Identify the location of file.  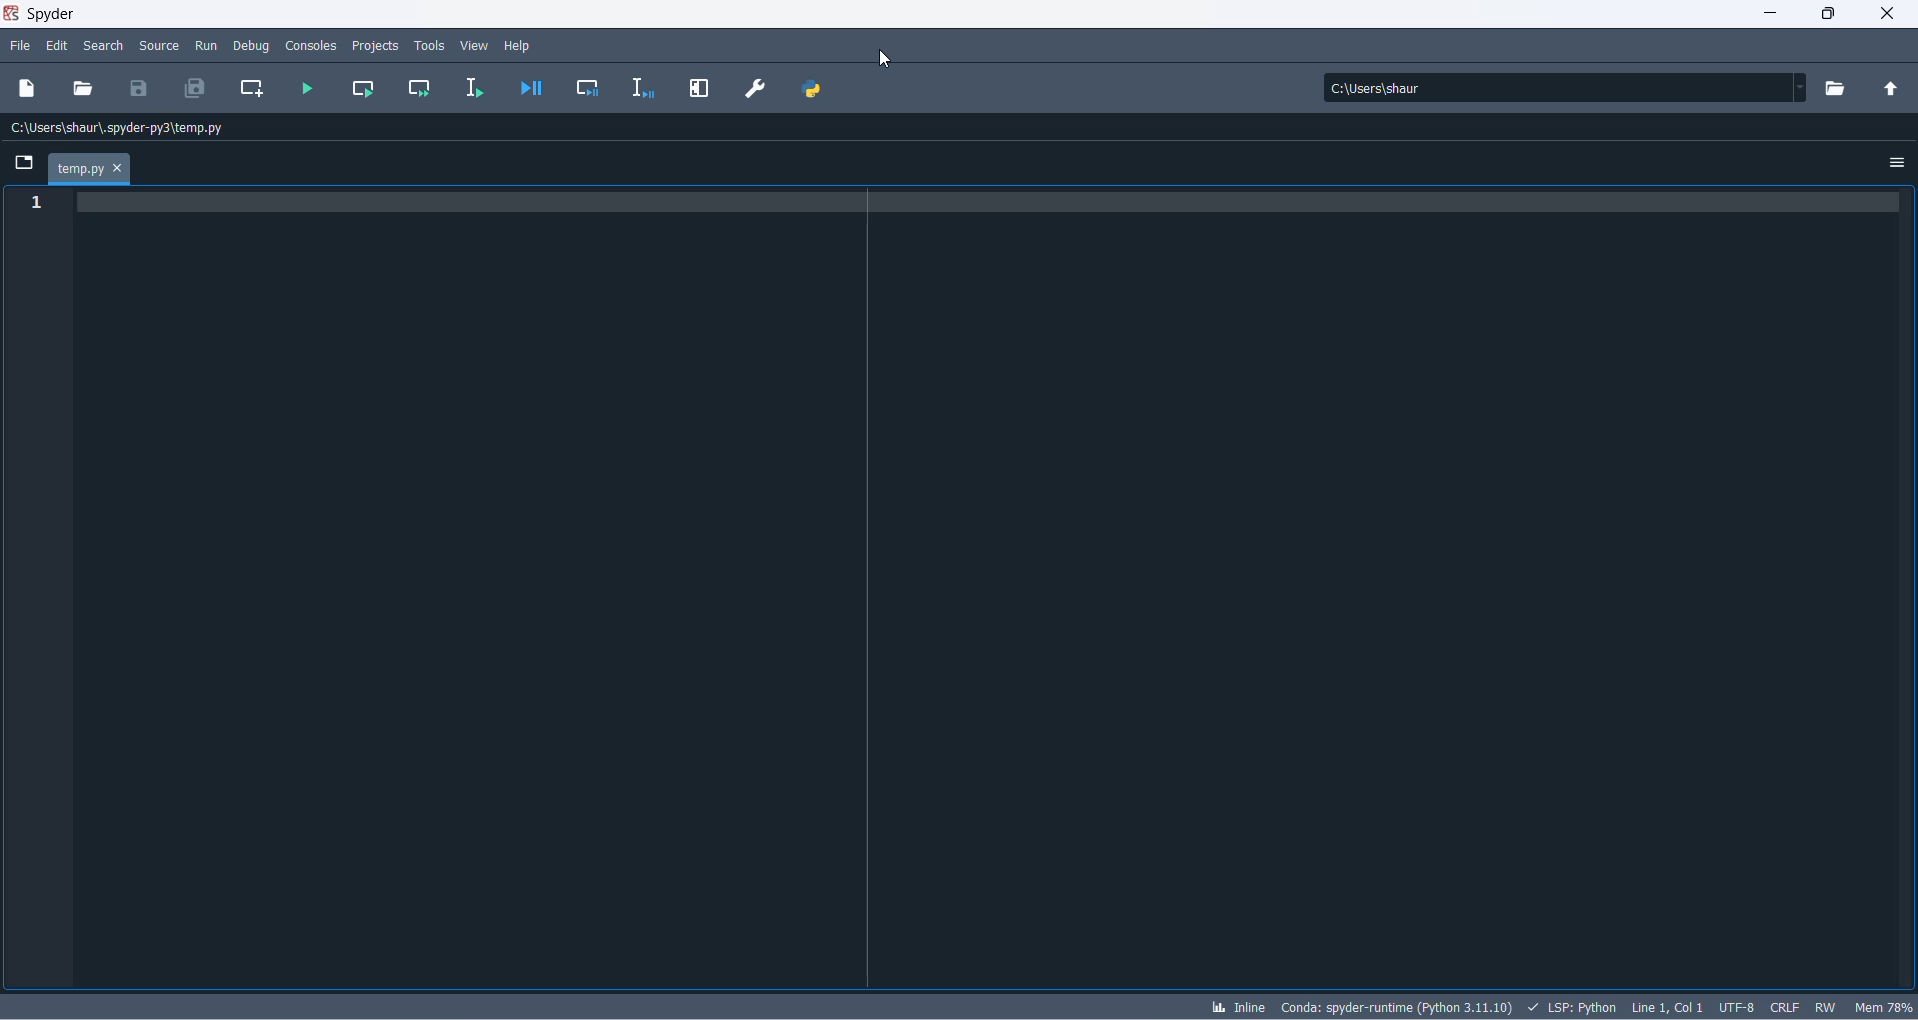
(19, 47).